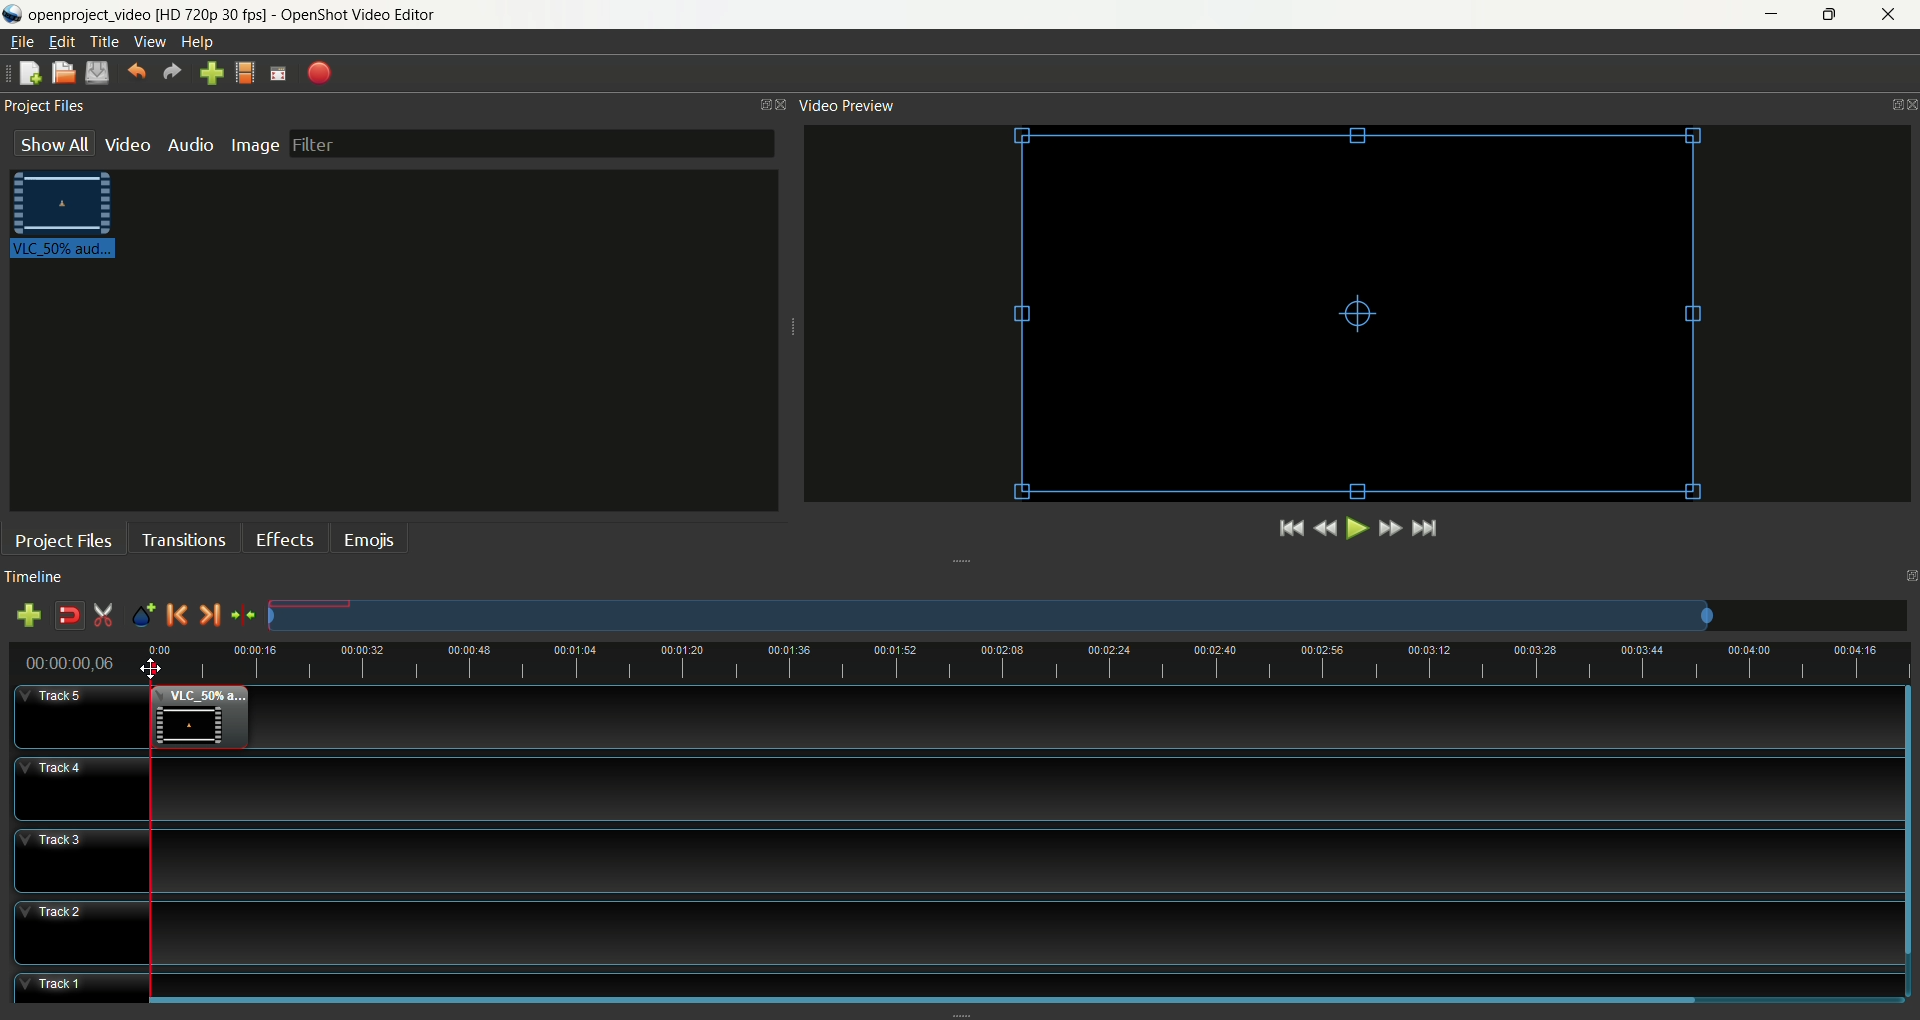  What do you see at coordinates (152, 829) in the screenshot?
I see `playhead` at bounding box center [152, 829].